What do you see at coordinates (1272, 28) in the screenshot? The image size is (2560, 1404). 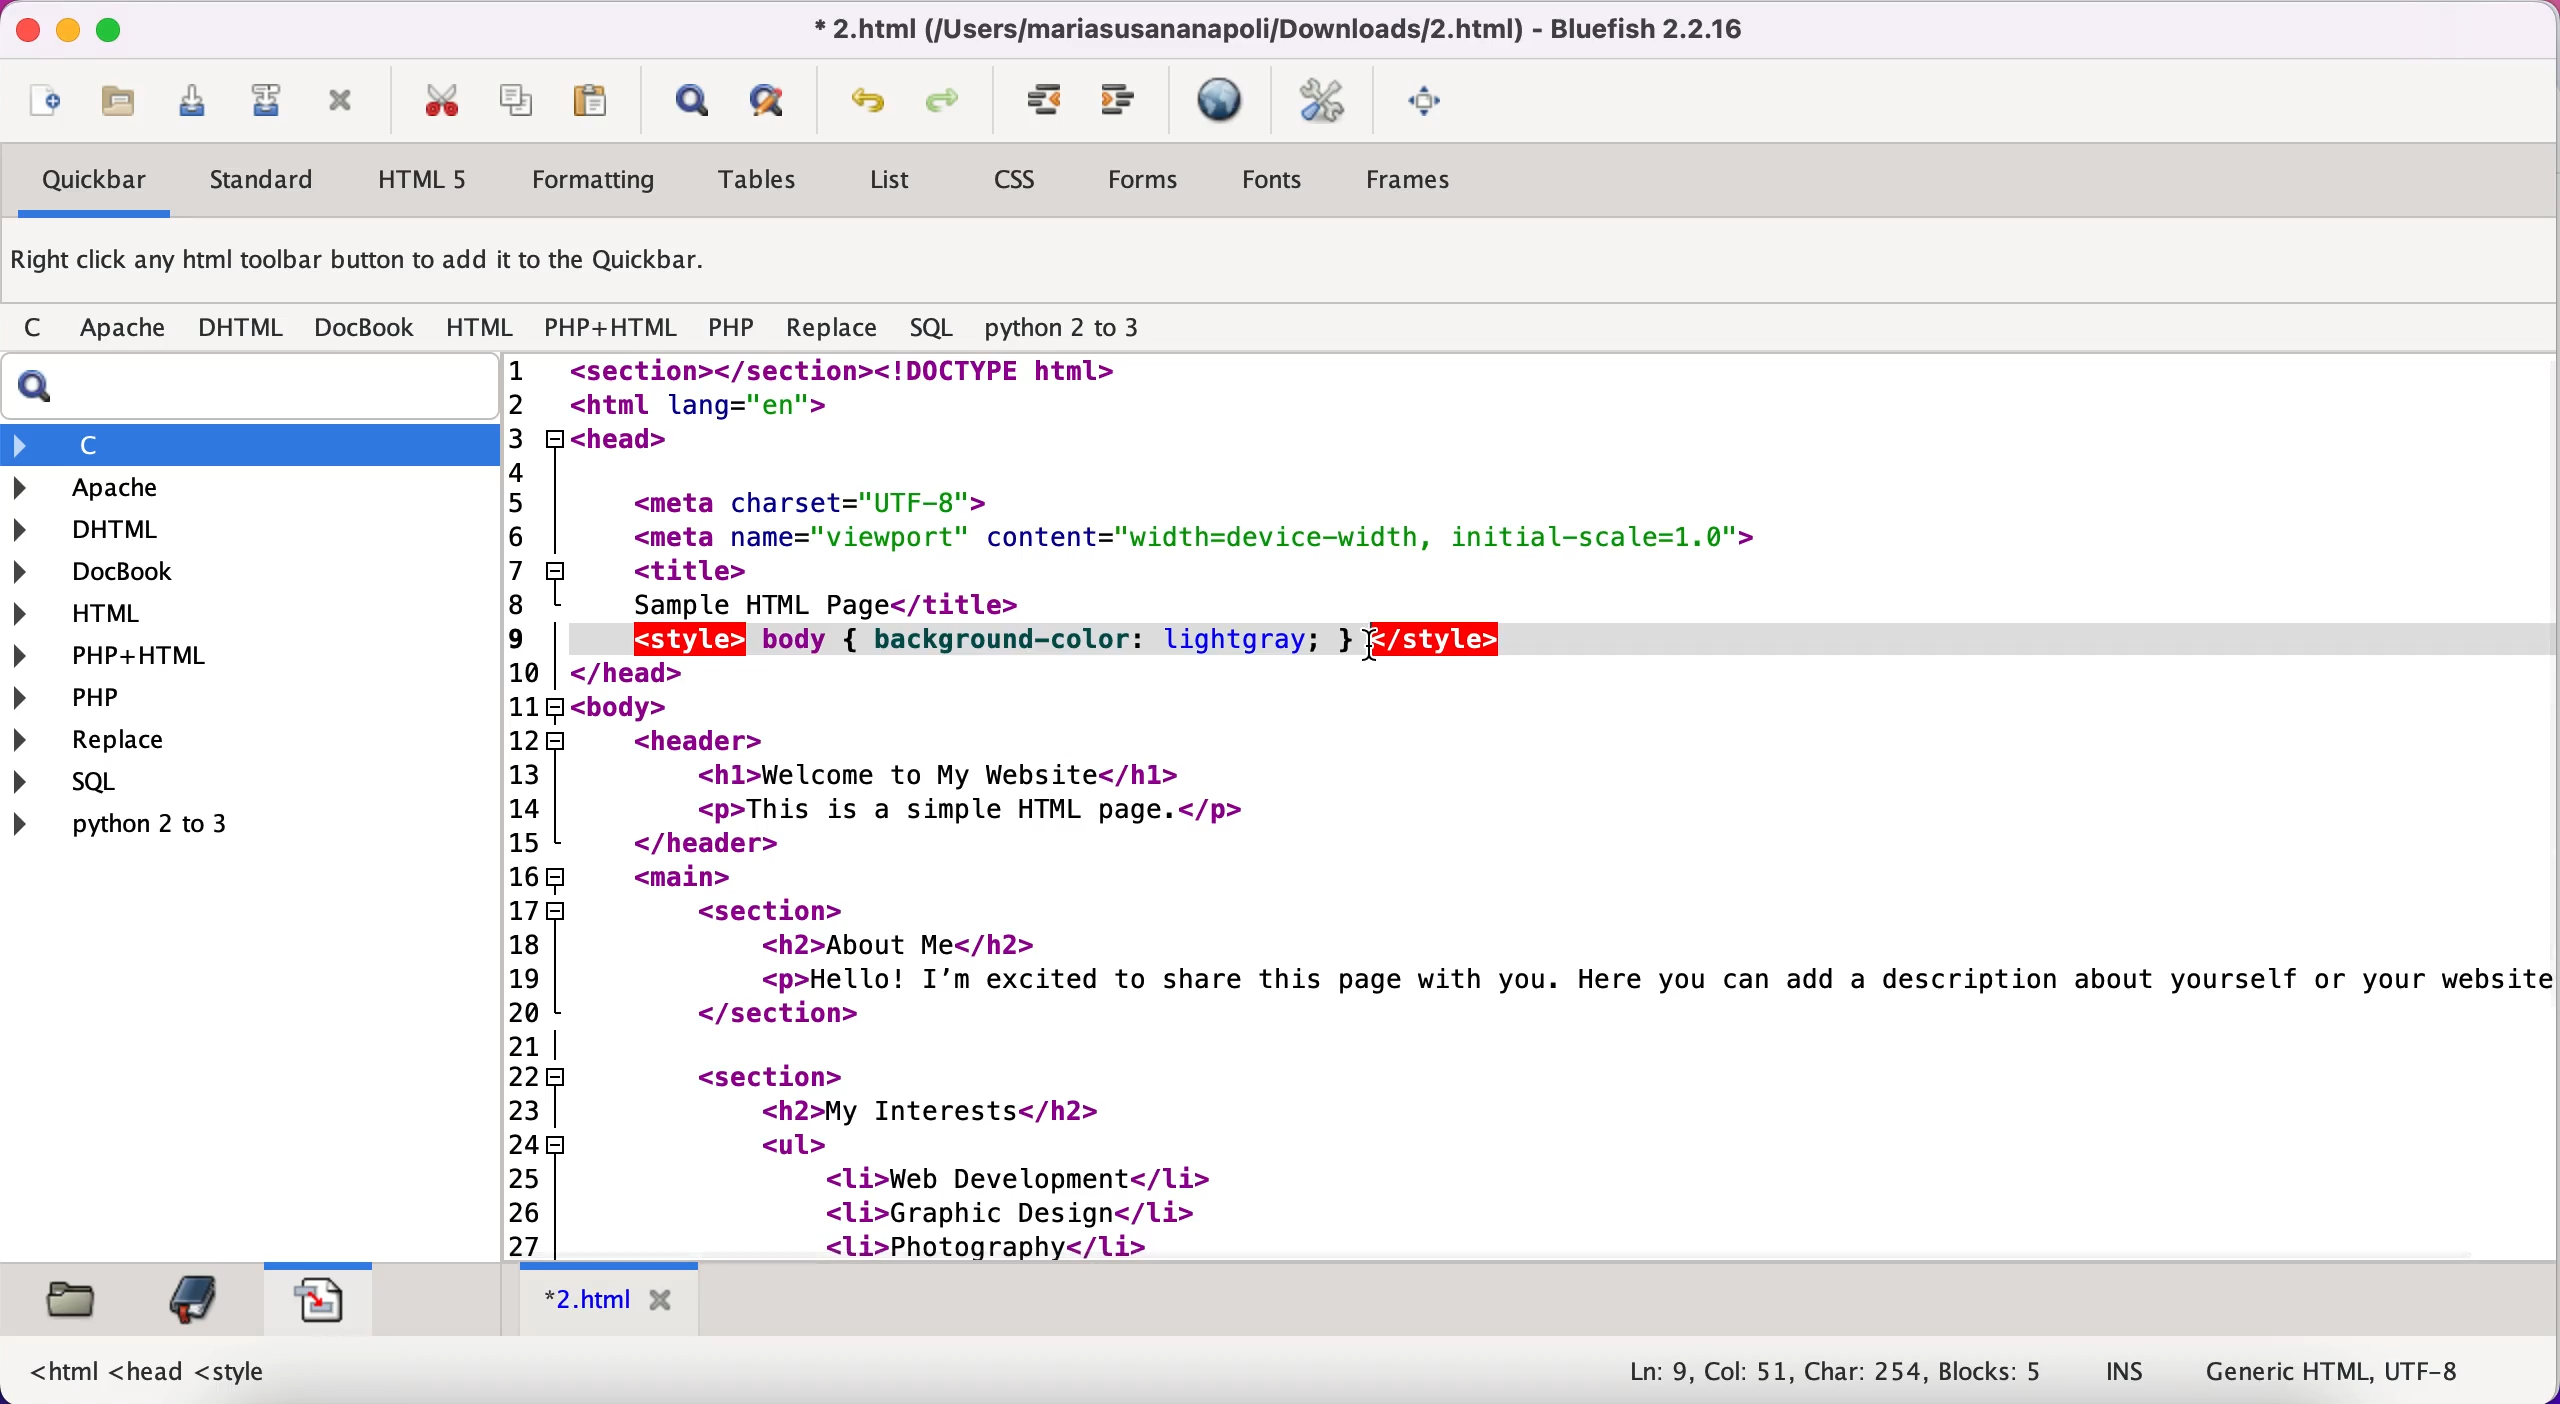 I see `* 2.html (/Users/mariasusananapoli/Downloads/2.html) - Bluefish 2.2.16` at bounding box center [1272, 28].